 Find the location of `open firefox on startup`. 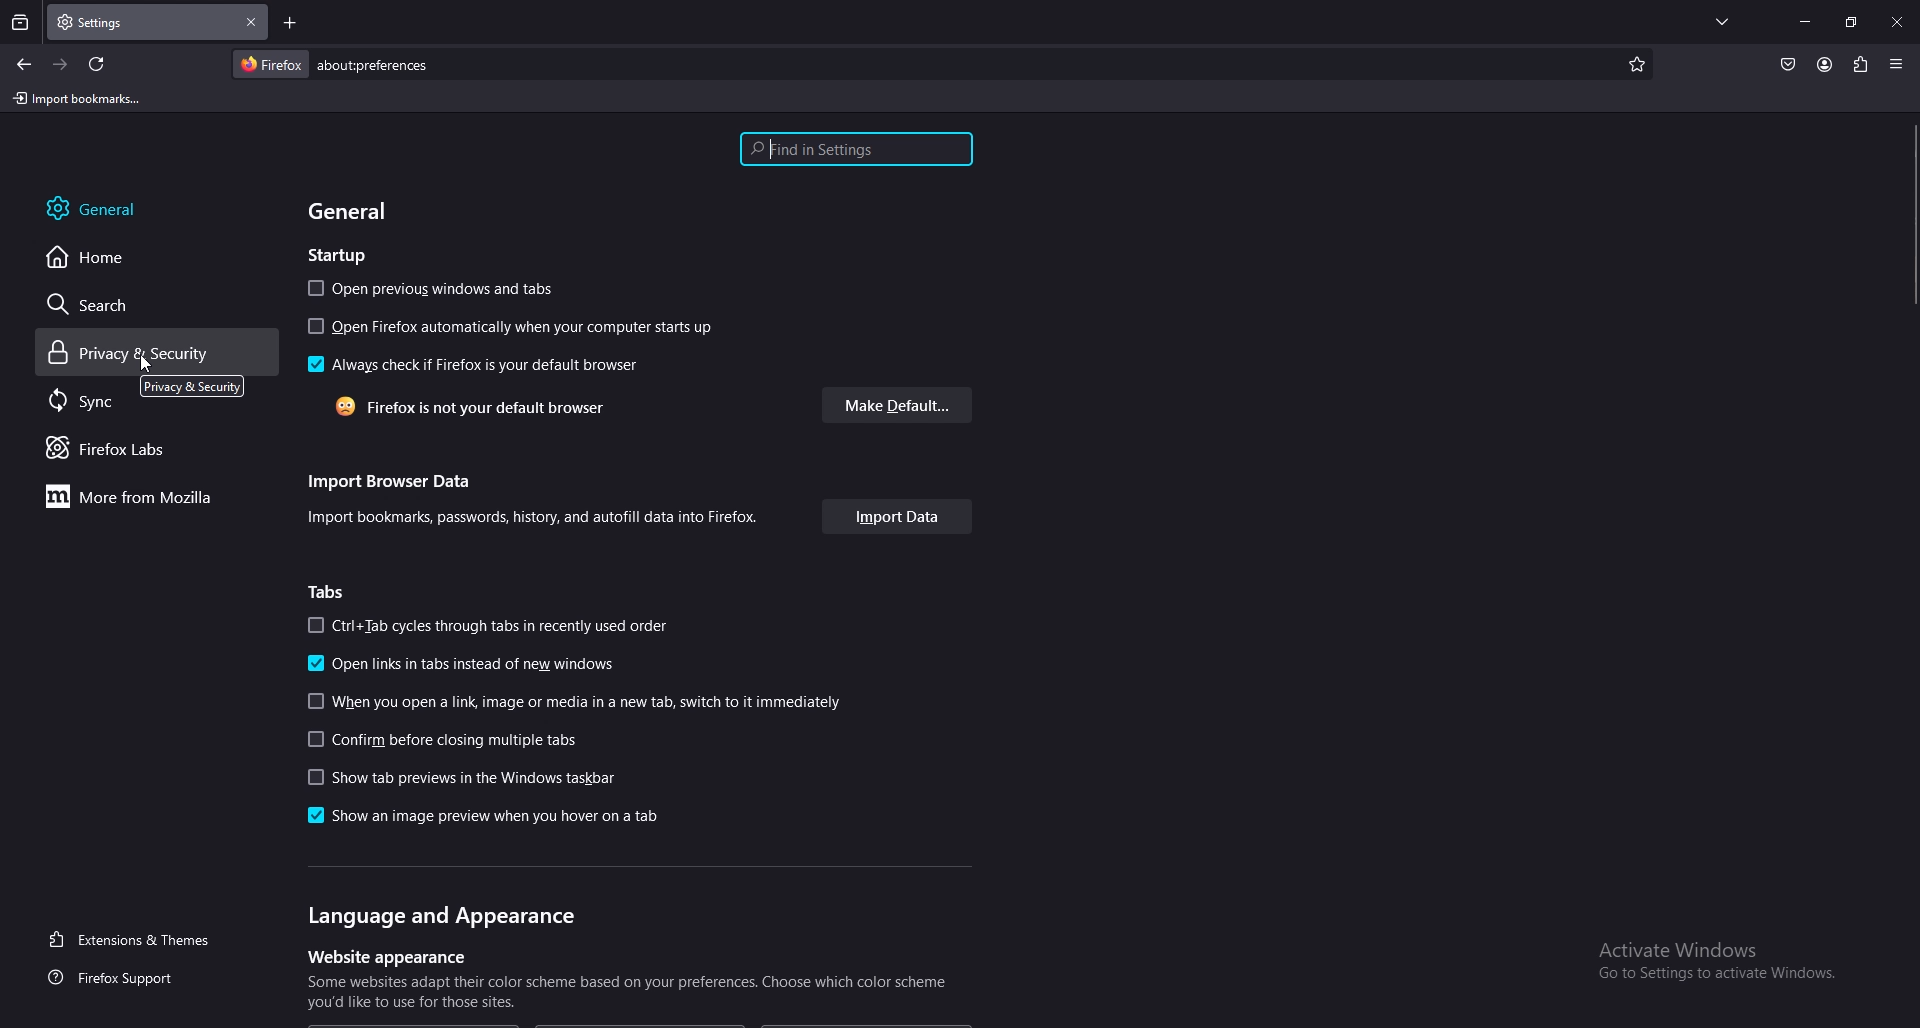

open firefox on startup is located at coordinates (517, 328).